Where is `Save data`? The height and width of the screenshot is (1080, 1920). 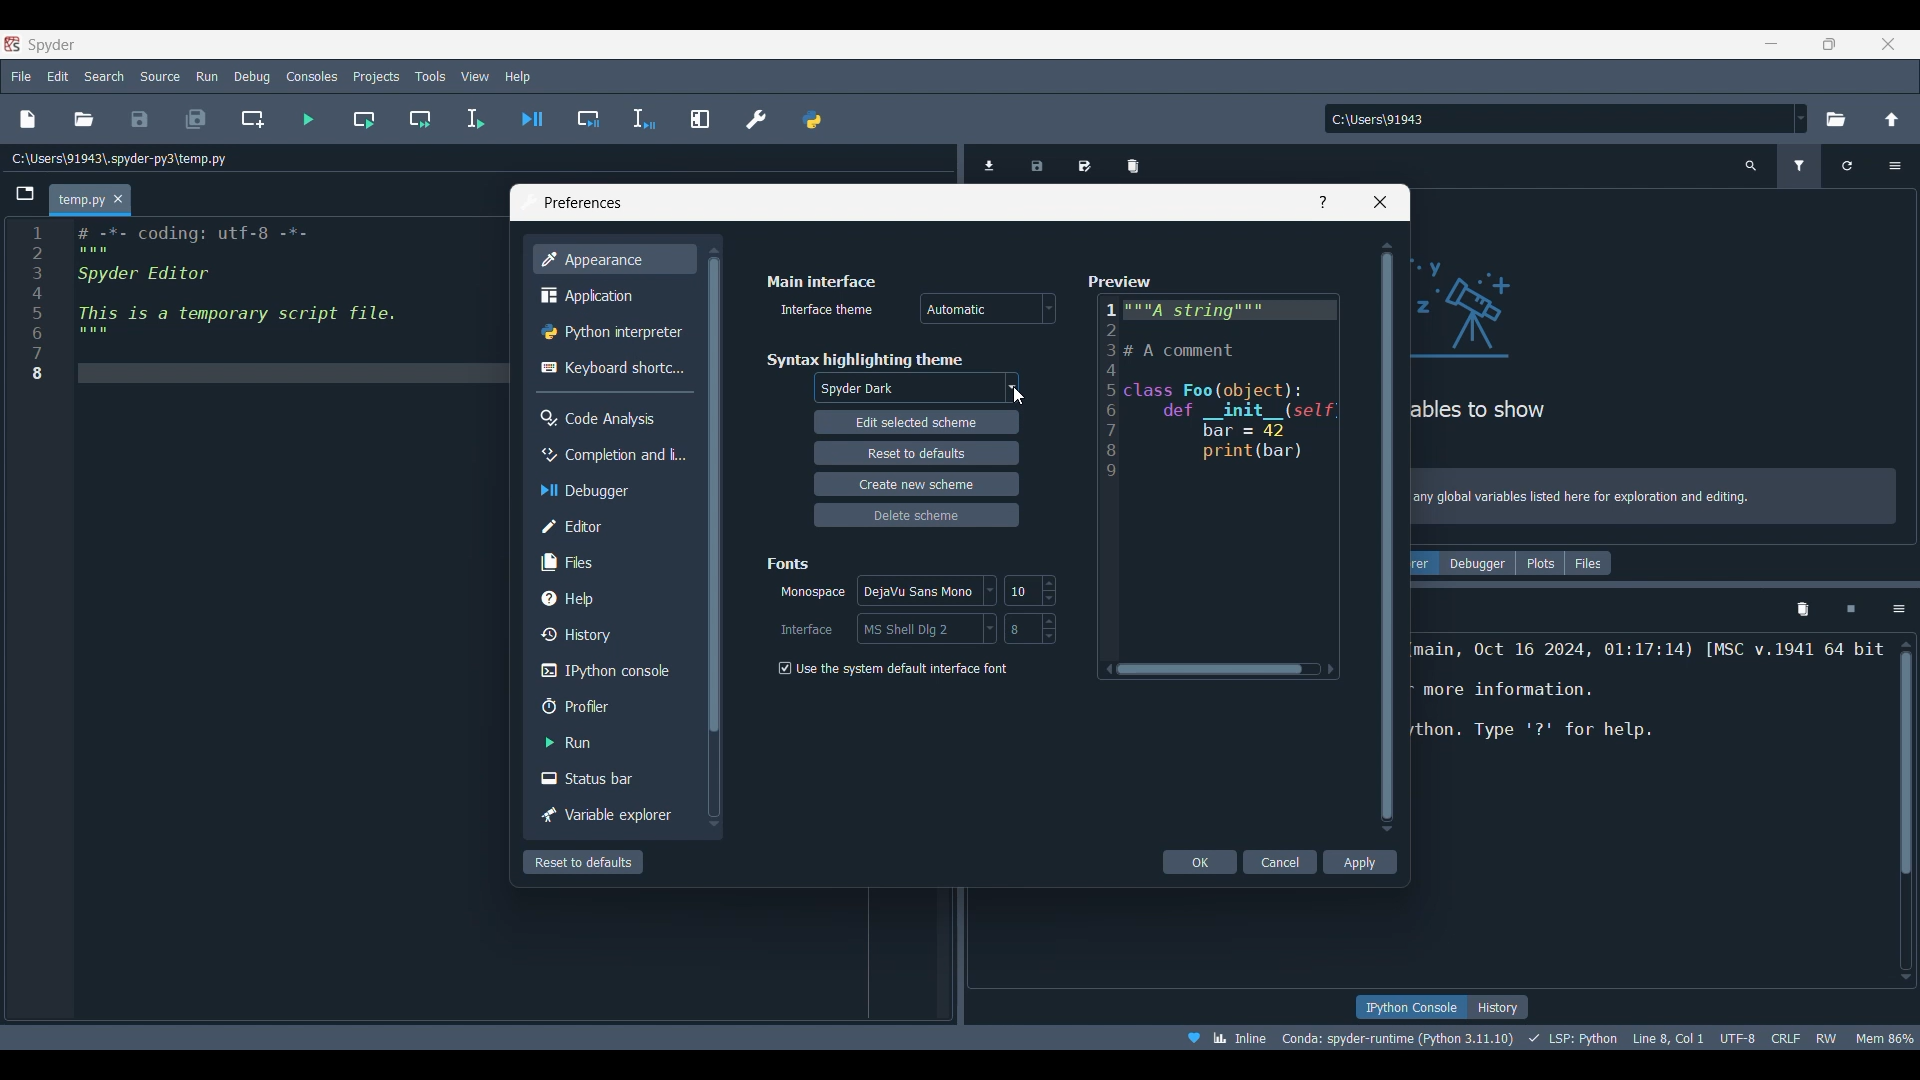 Save data is located at coordinates (1038, 162).